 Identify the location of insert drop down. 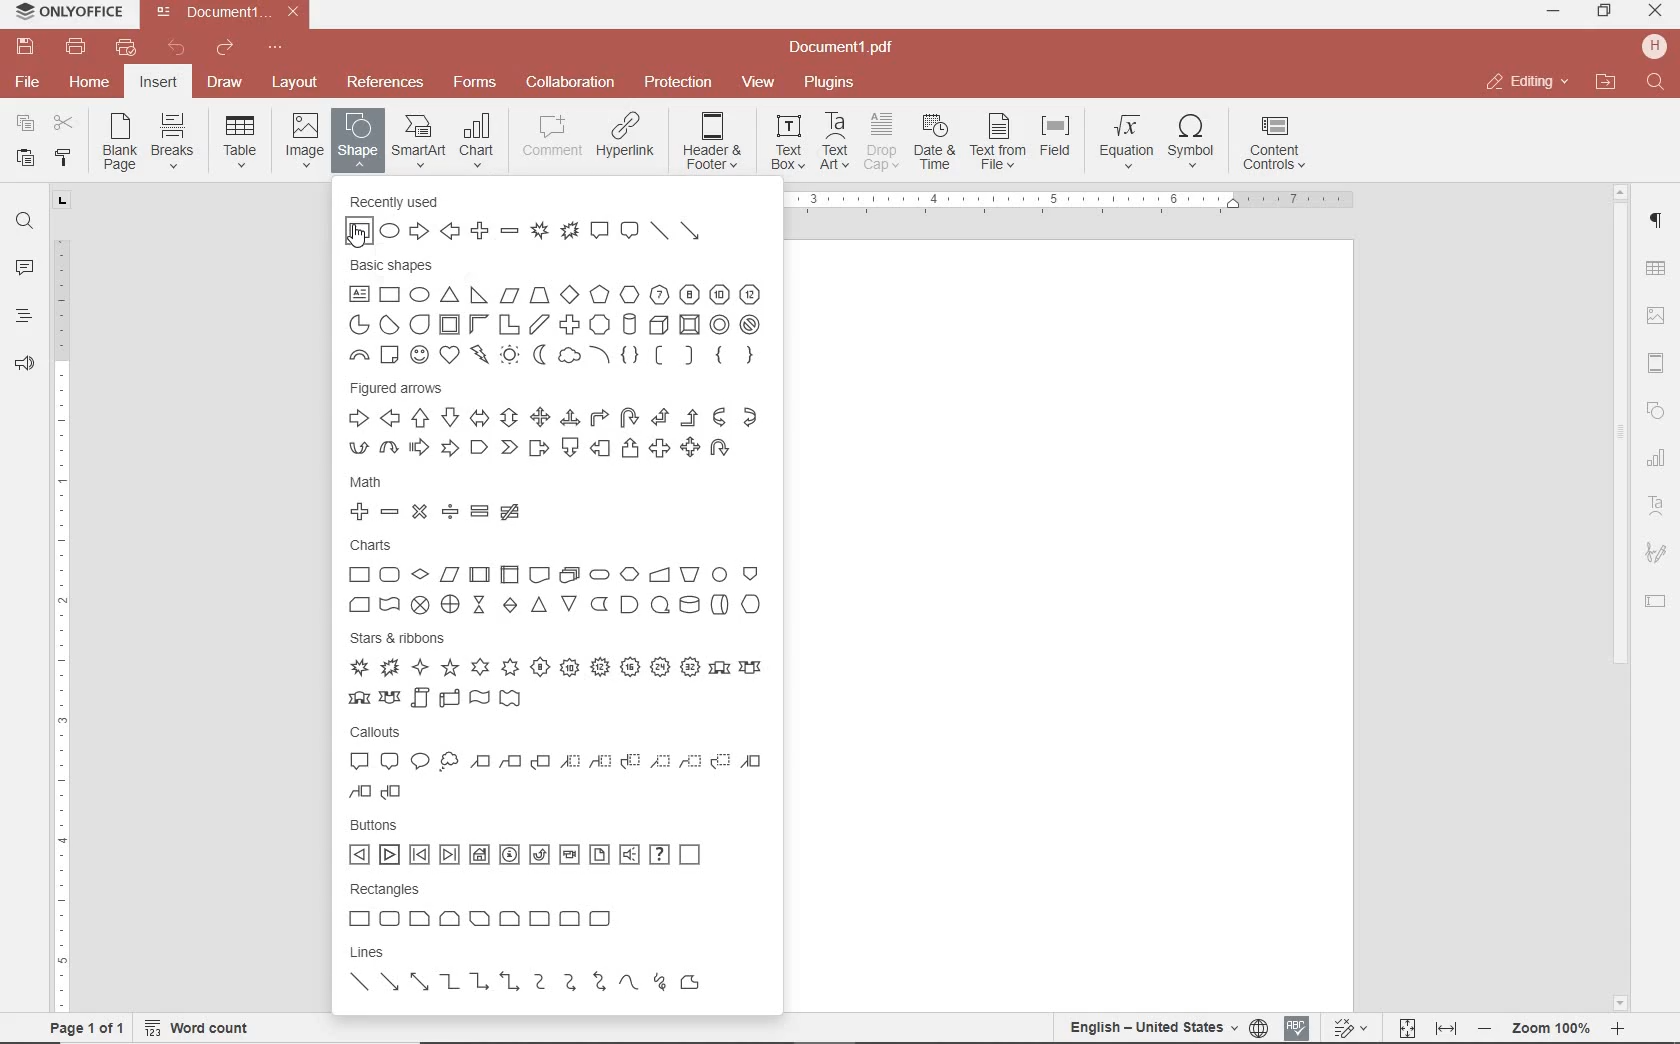
(246, 139).